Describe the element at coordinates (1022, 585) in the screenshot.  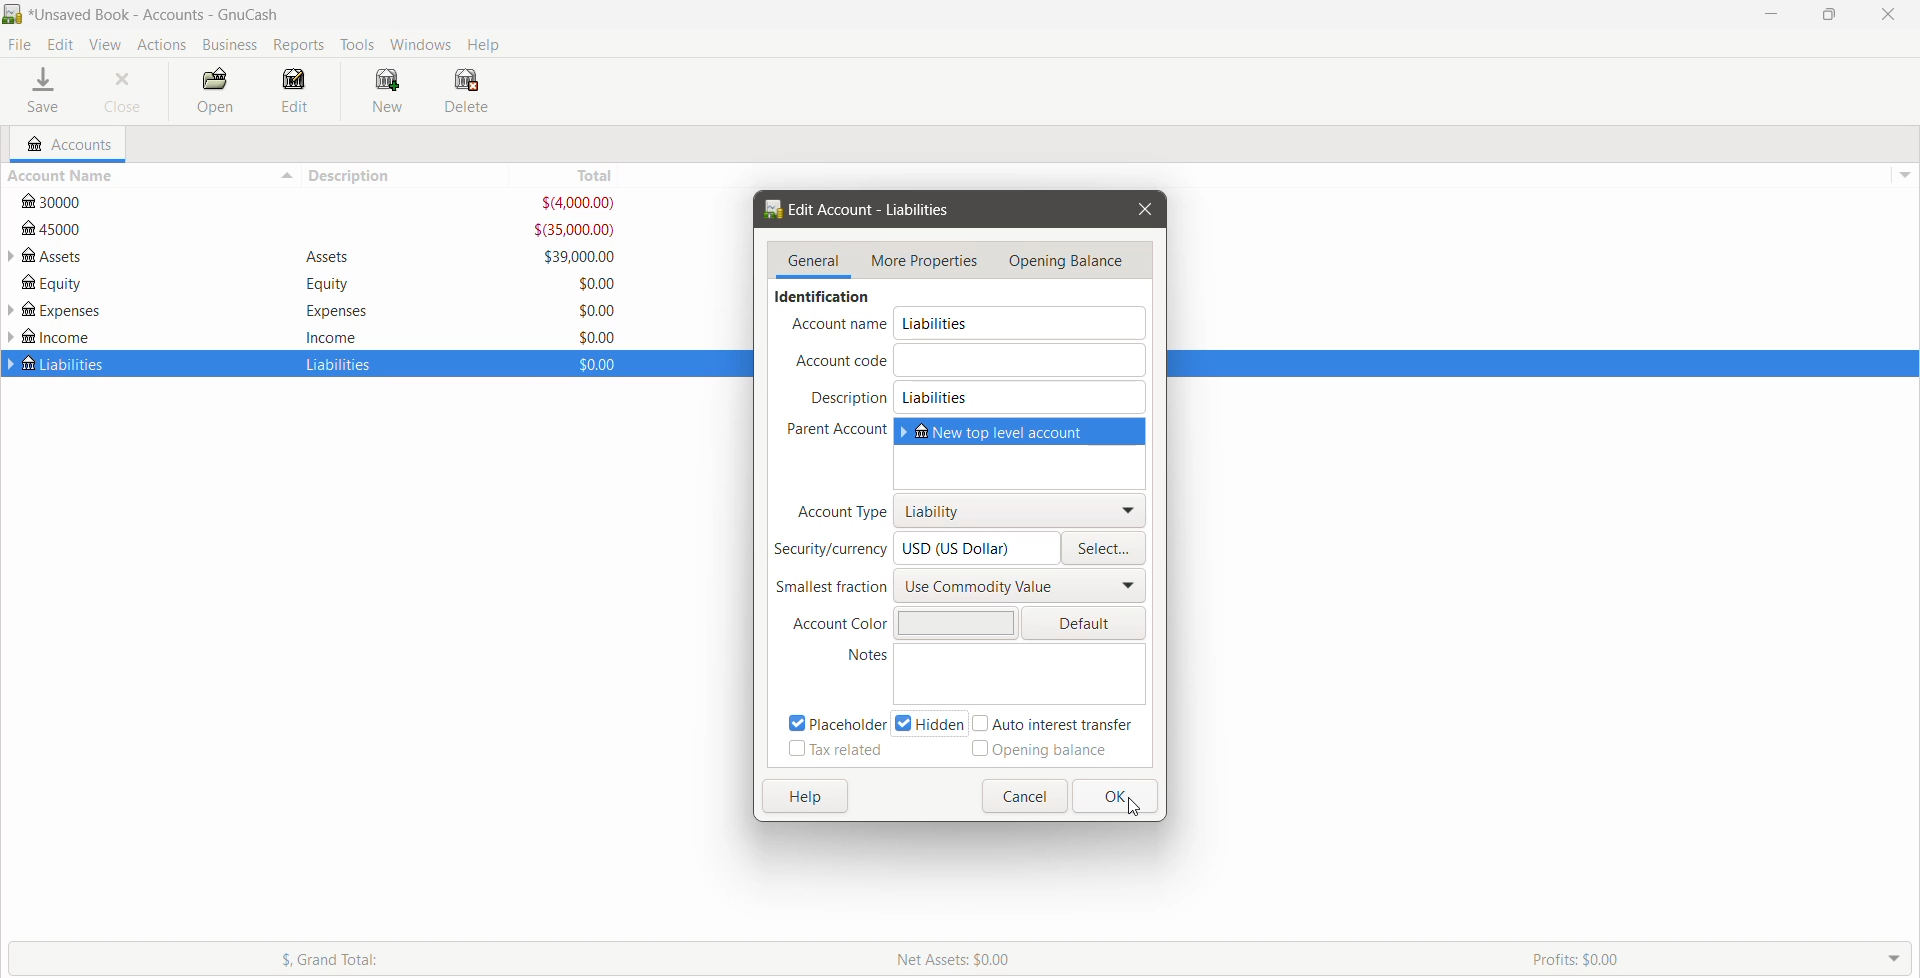
I see `Set the required value for smallest fraction` at that location.